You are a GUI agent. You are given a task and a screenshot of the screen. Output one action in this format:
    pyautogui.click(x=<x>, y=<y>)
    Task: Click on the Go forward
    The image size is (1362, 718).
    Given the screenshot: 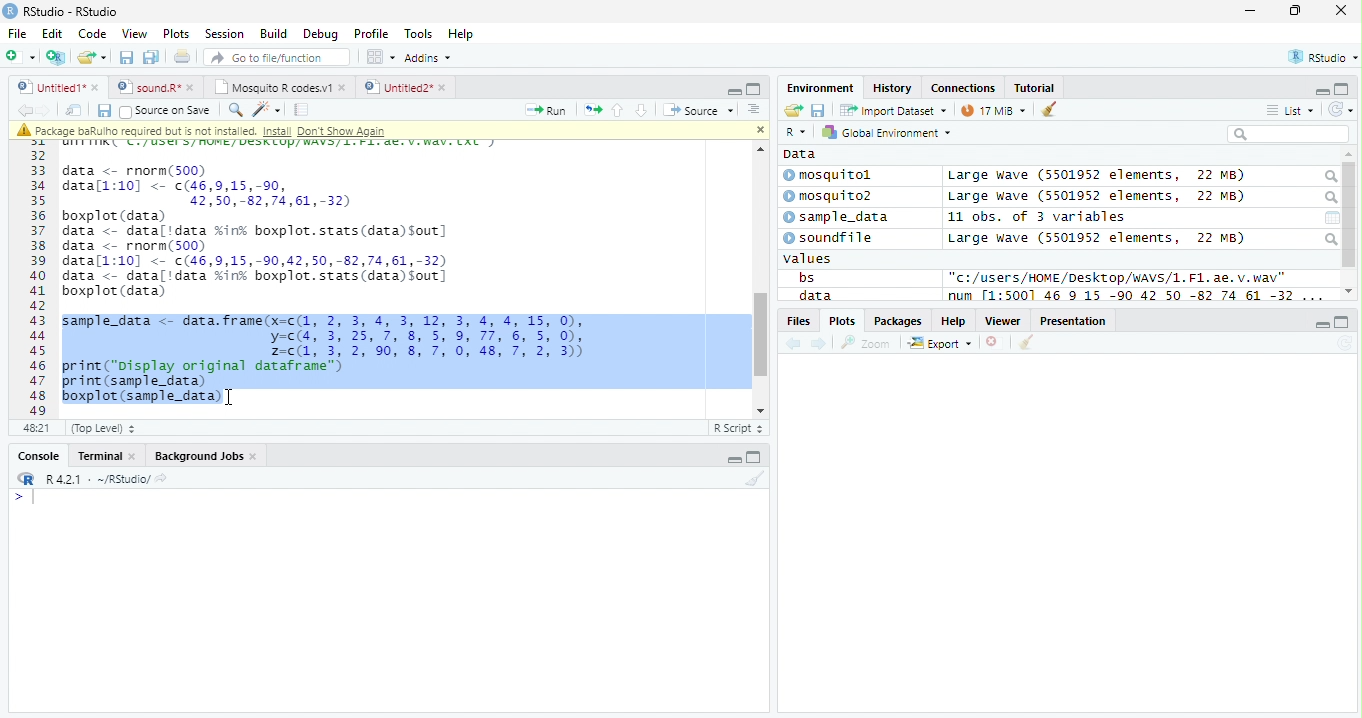 What is the action you would take?
    pyautogui.click(x=44, y=110)
    